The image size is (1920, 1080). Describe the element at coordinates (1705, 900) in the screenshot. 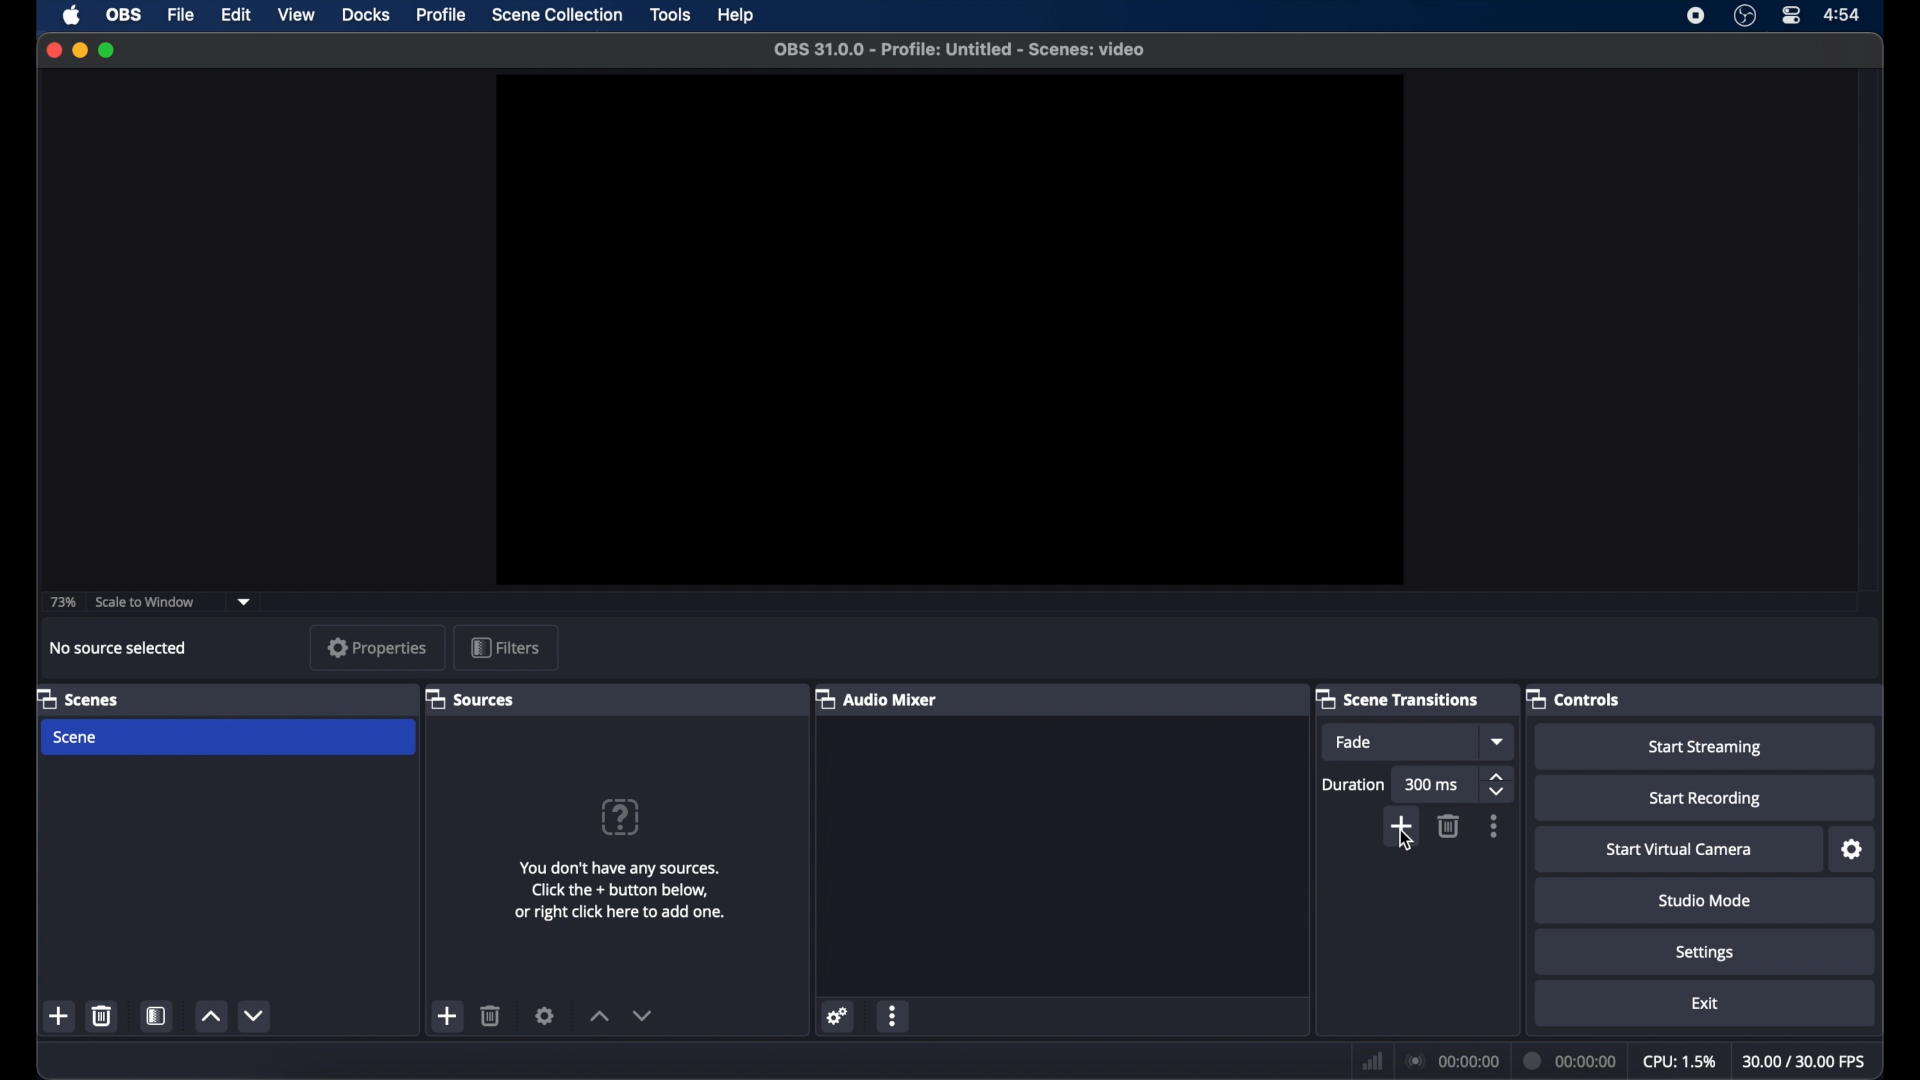

I see `studio mode` at that location.